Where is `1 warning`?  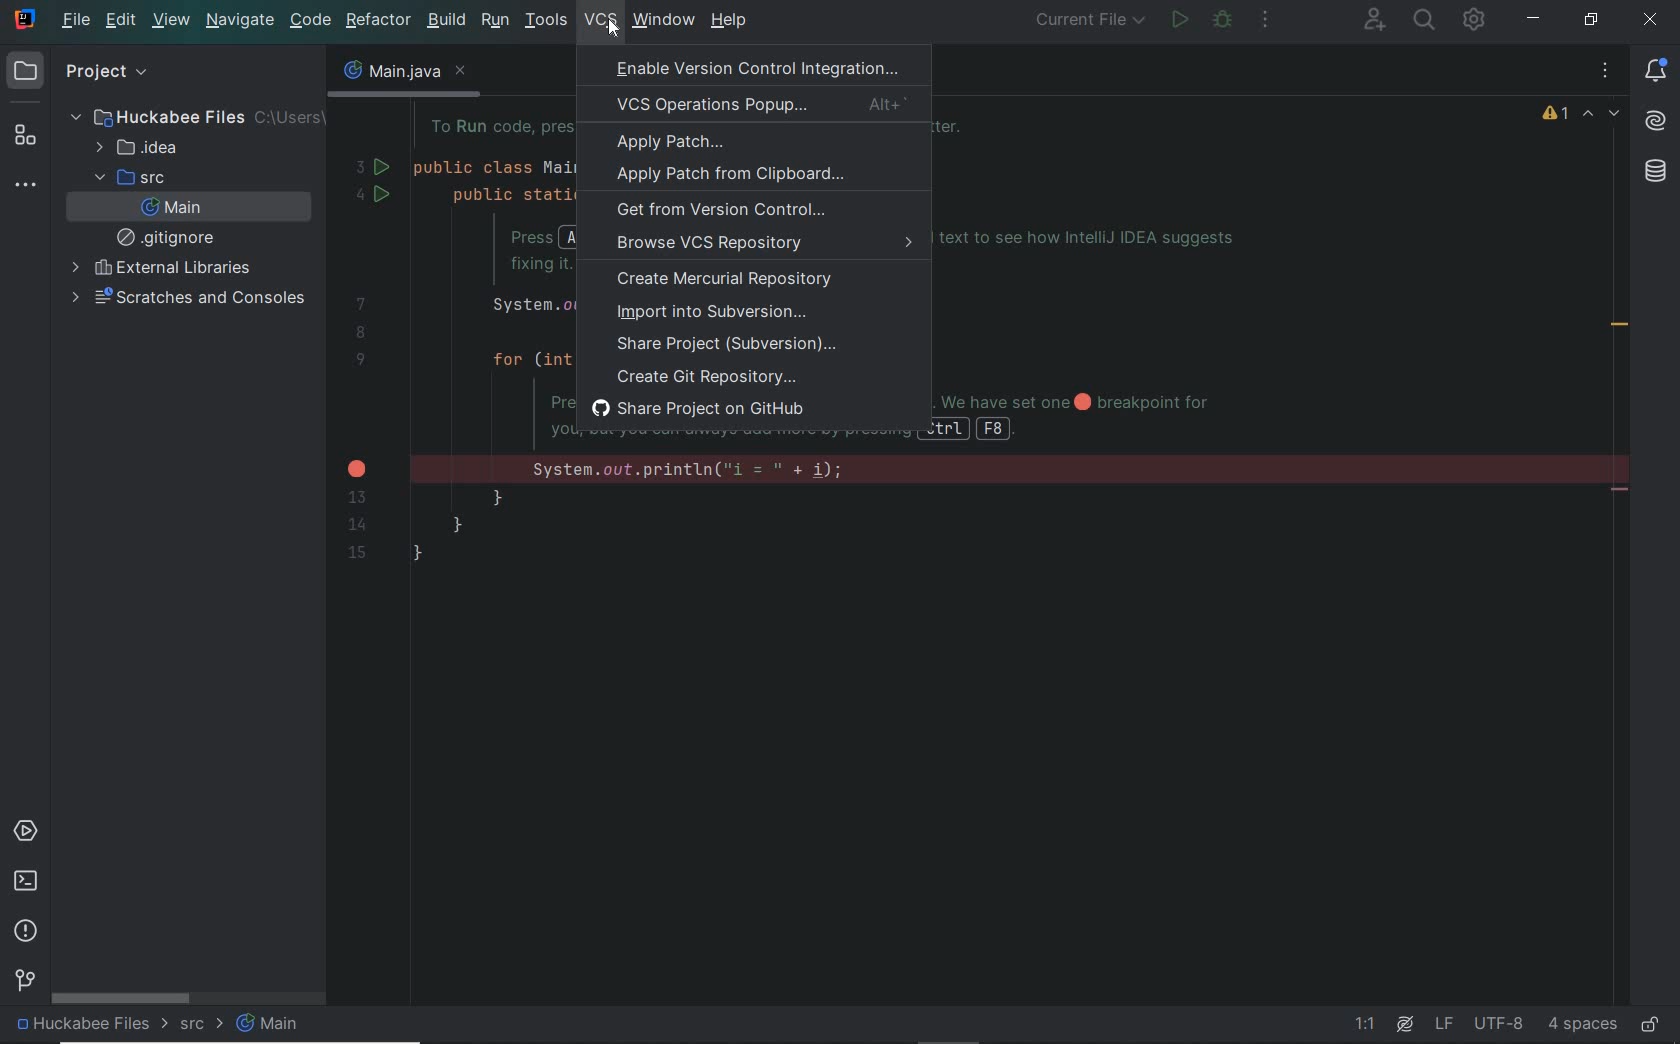
1 warning is located at coordinates (1558, 117).